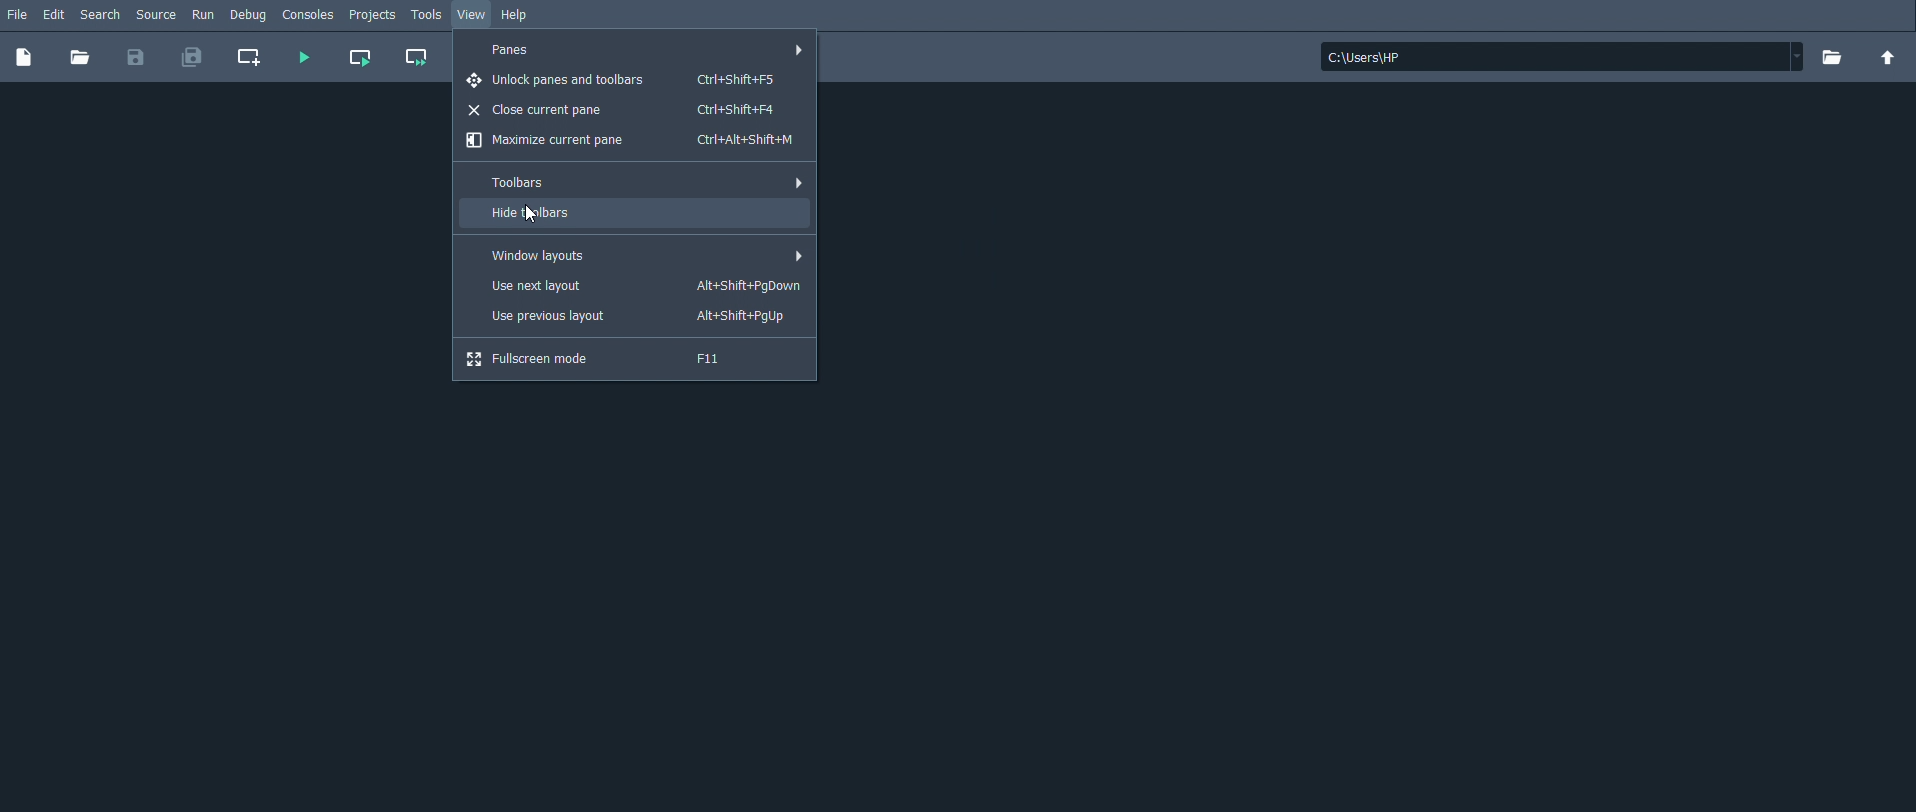 This screenshot has width=1916, height=812. I want to click on Panes, so click(647, 52).